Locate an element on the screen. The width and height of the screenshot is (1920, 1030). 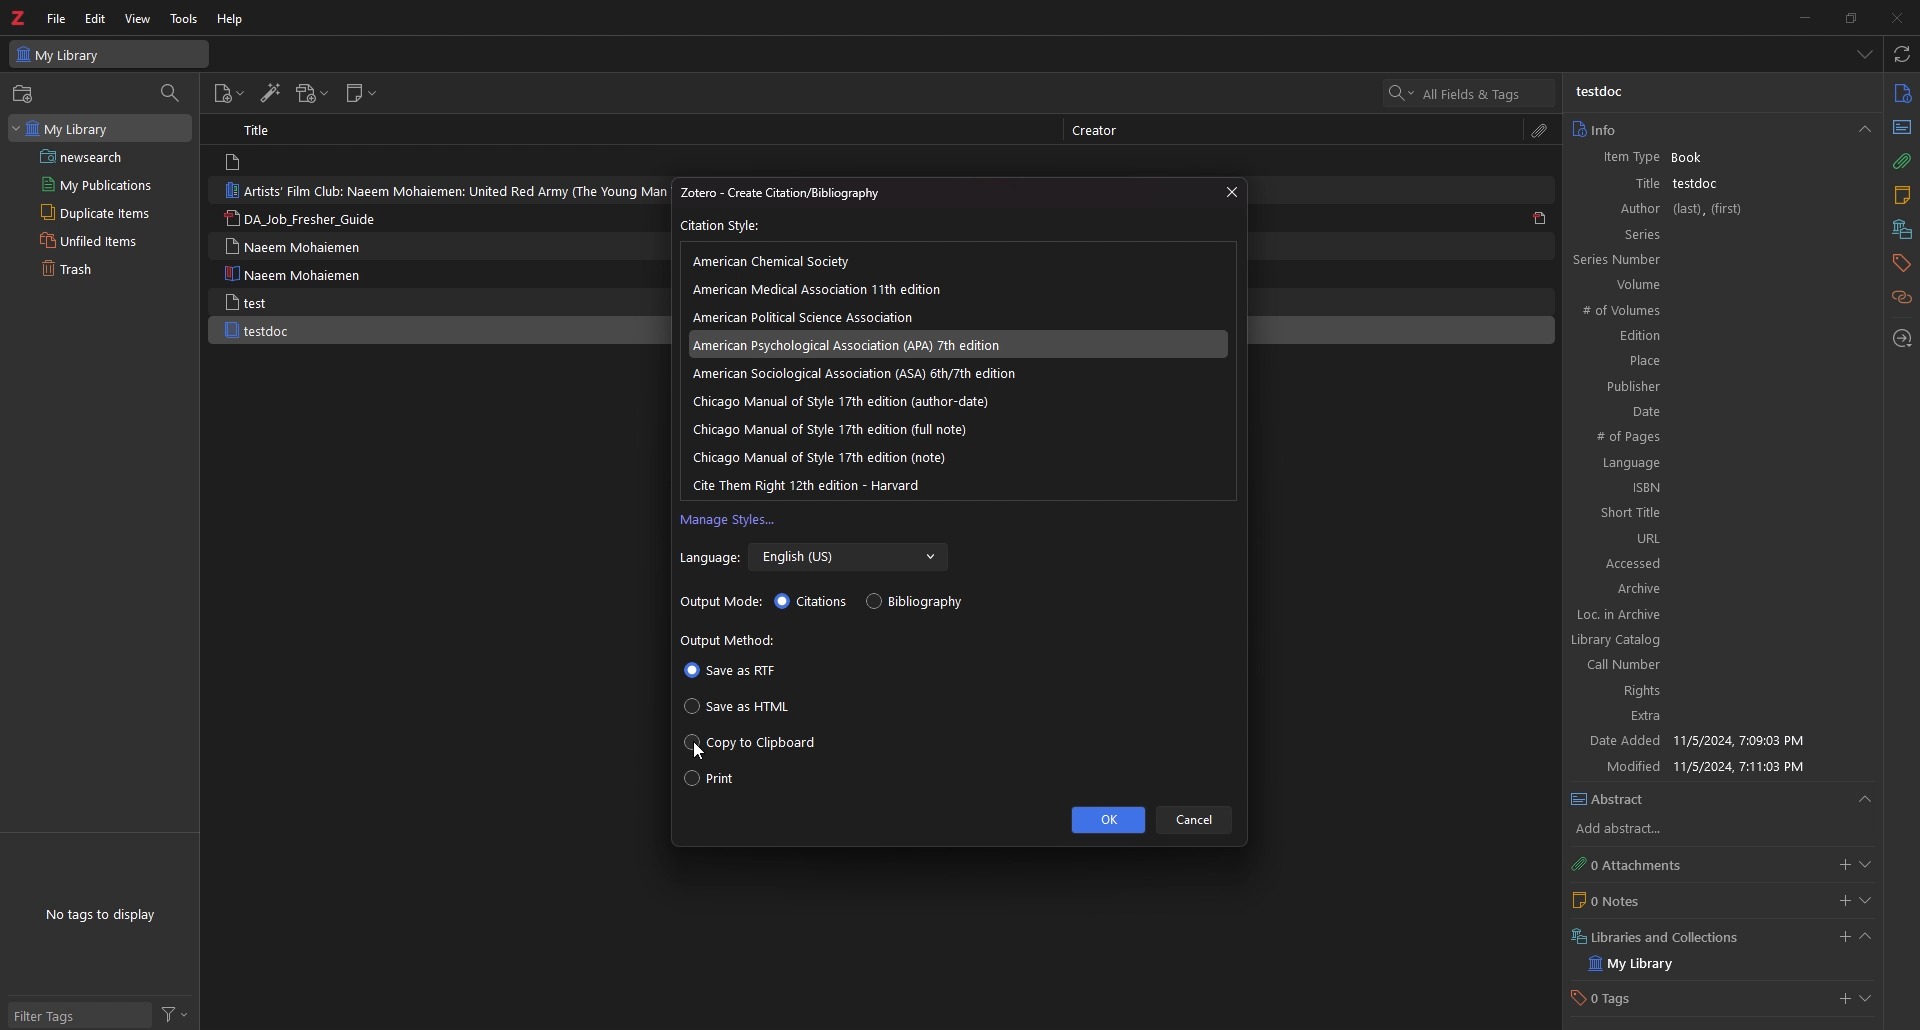
item Type is located at coordinates (1624, 159).